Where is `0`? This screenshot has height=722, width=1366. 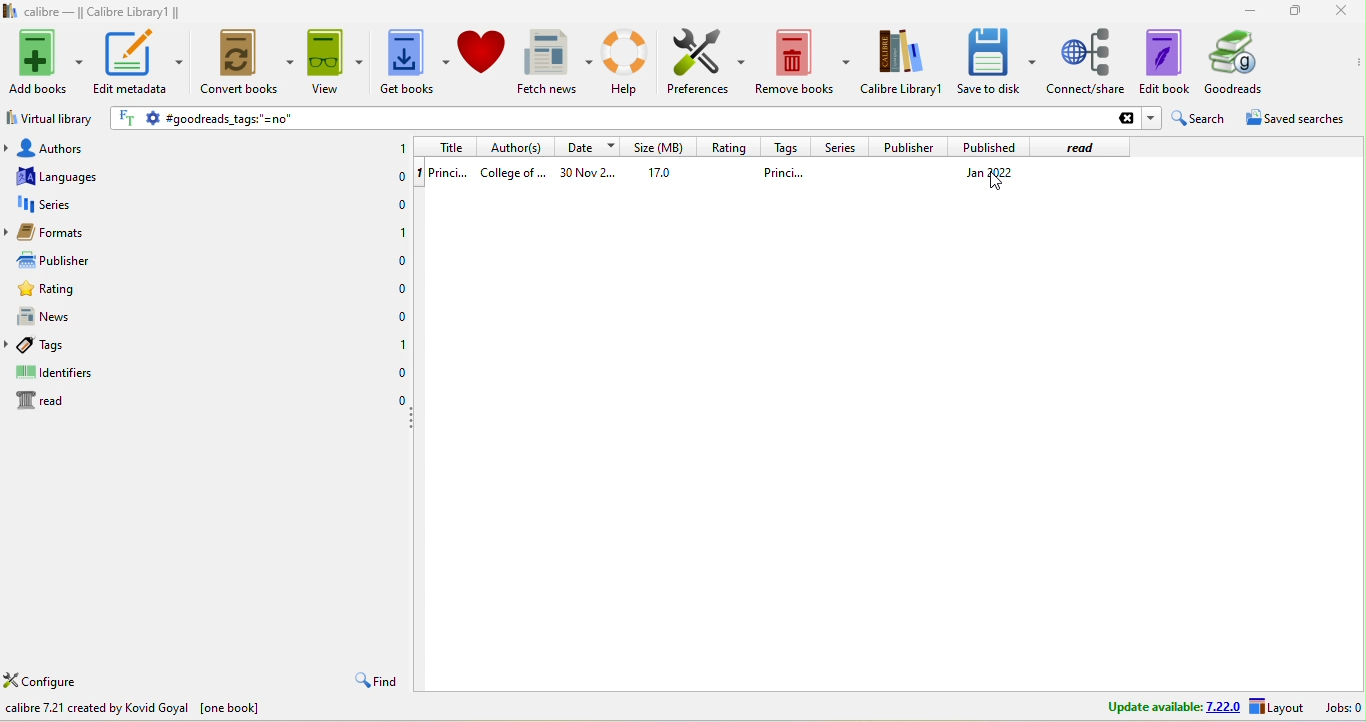
0 is located at coordinates (401, 398).